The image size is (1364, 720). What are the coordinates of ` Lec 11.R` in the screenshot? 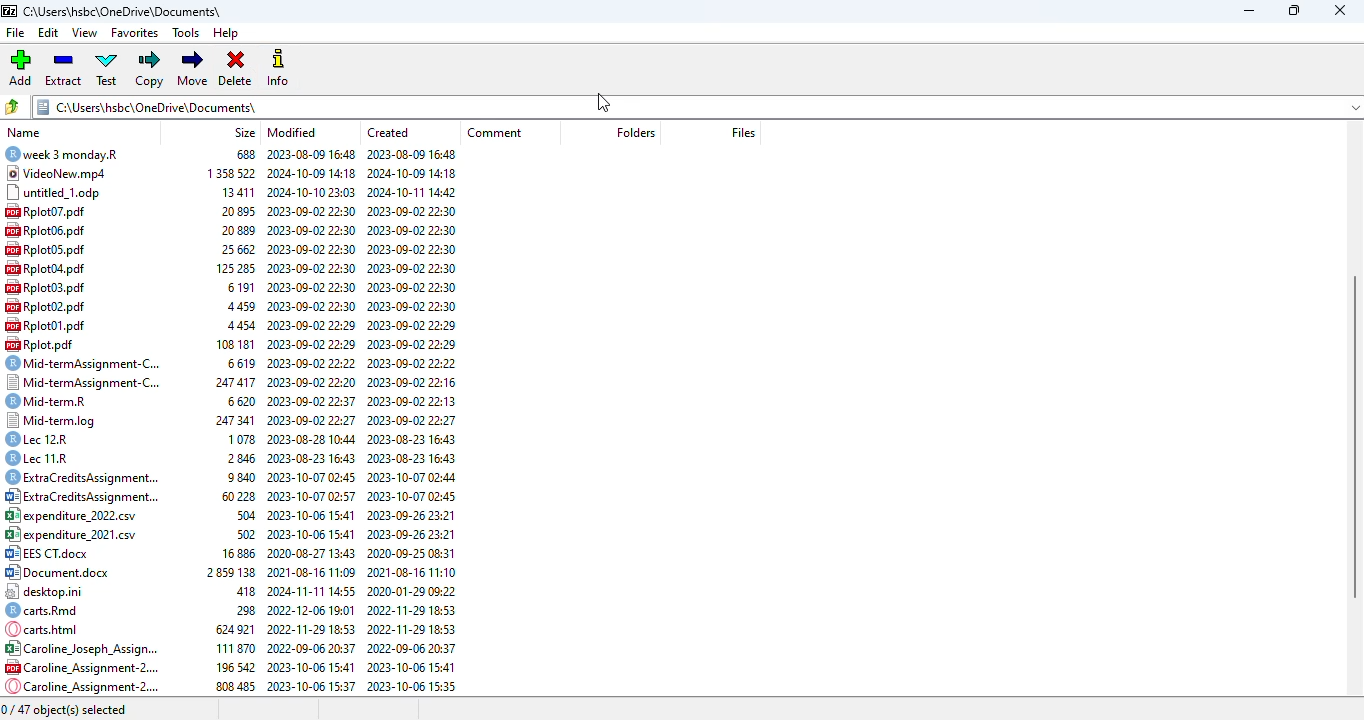 It's located at (45, 457).